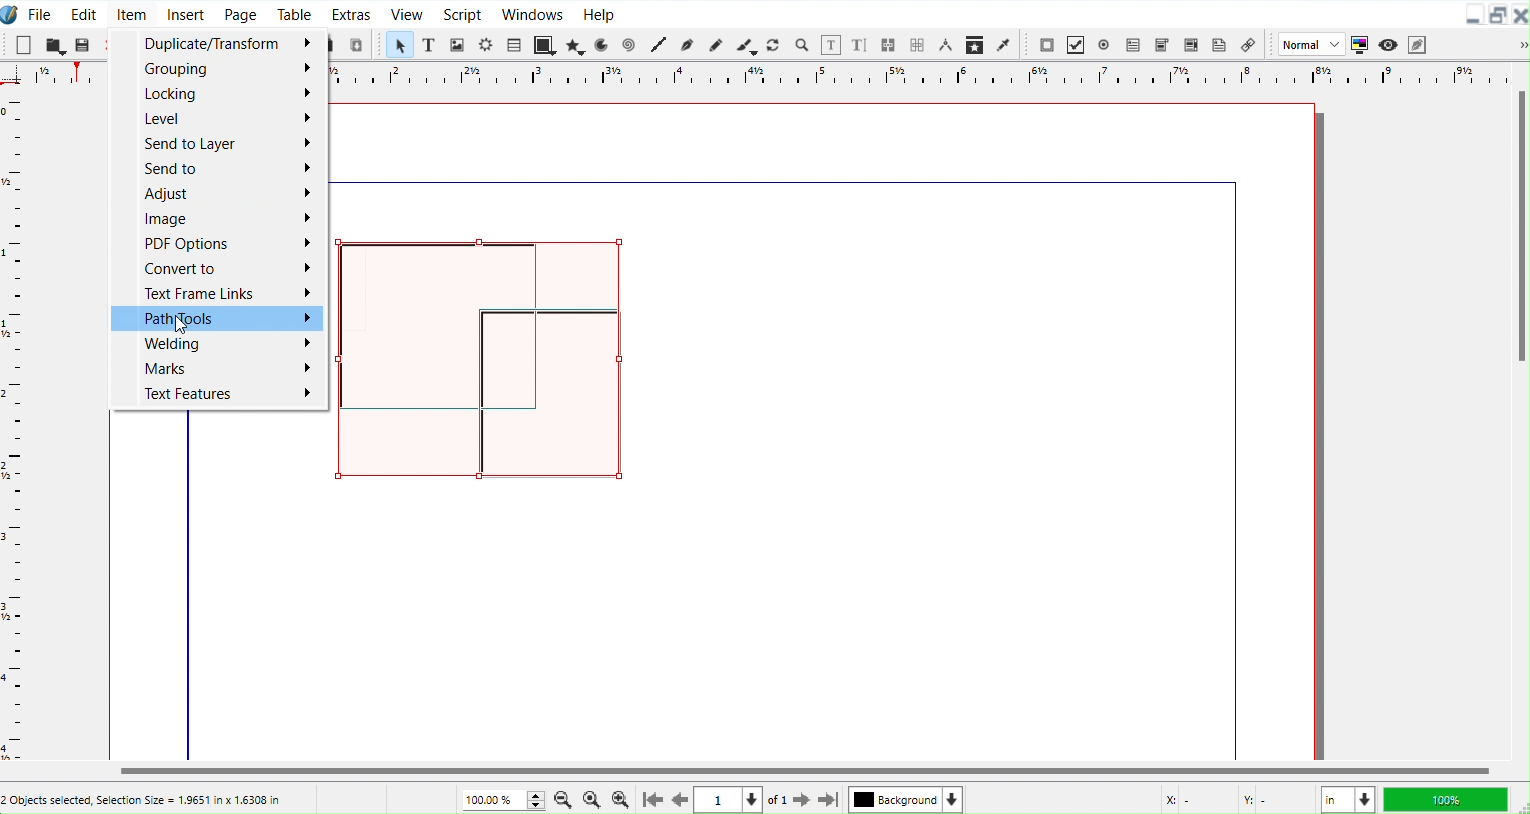 This screenshot has height=814, width=1530. Describe the element at coordinates (239, 13) in the screenshot. I see `Page` at that location.